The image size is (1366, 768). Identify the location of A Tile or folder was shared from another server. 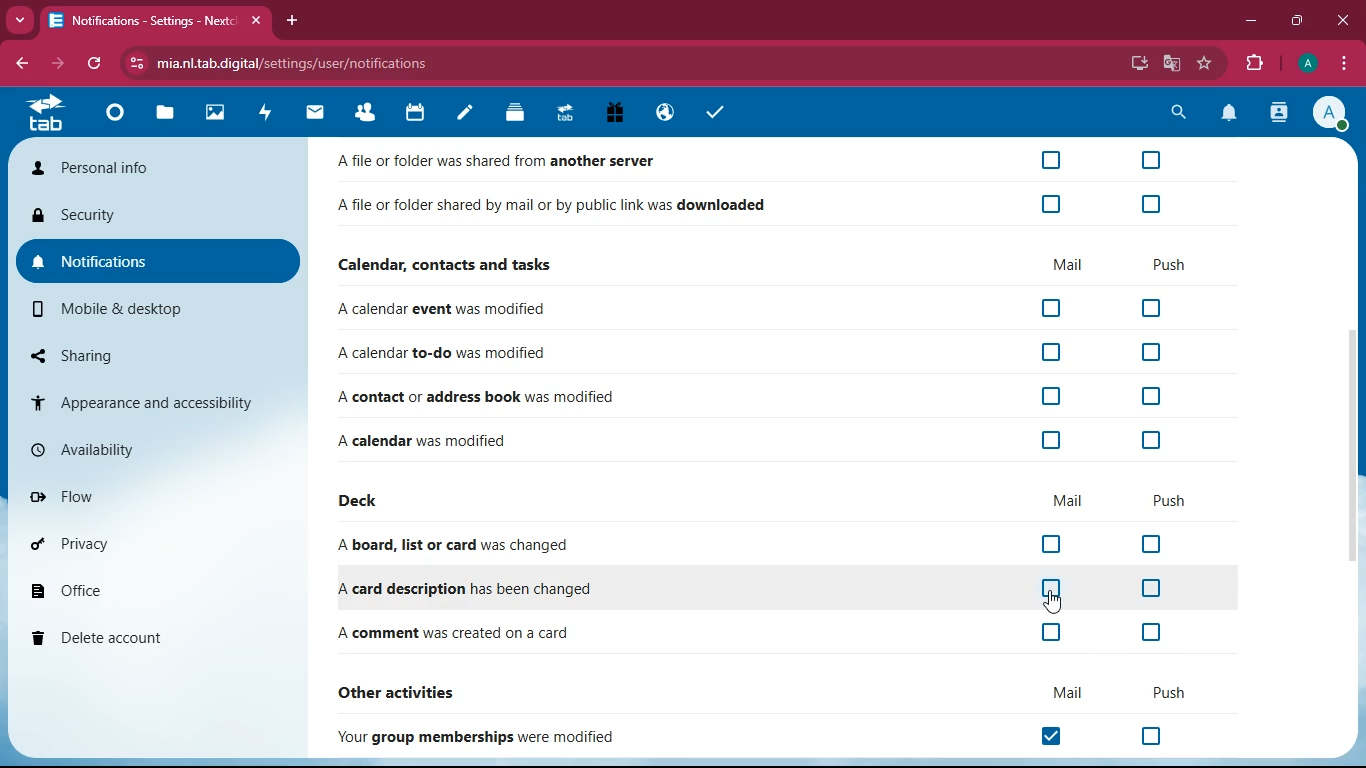
(508, 162).